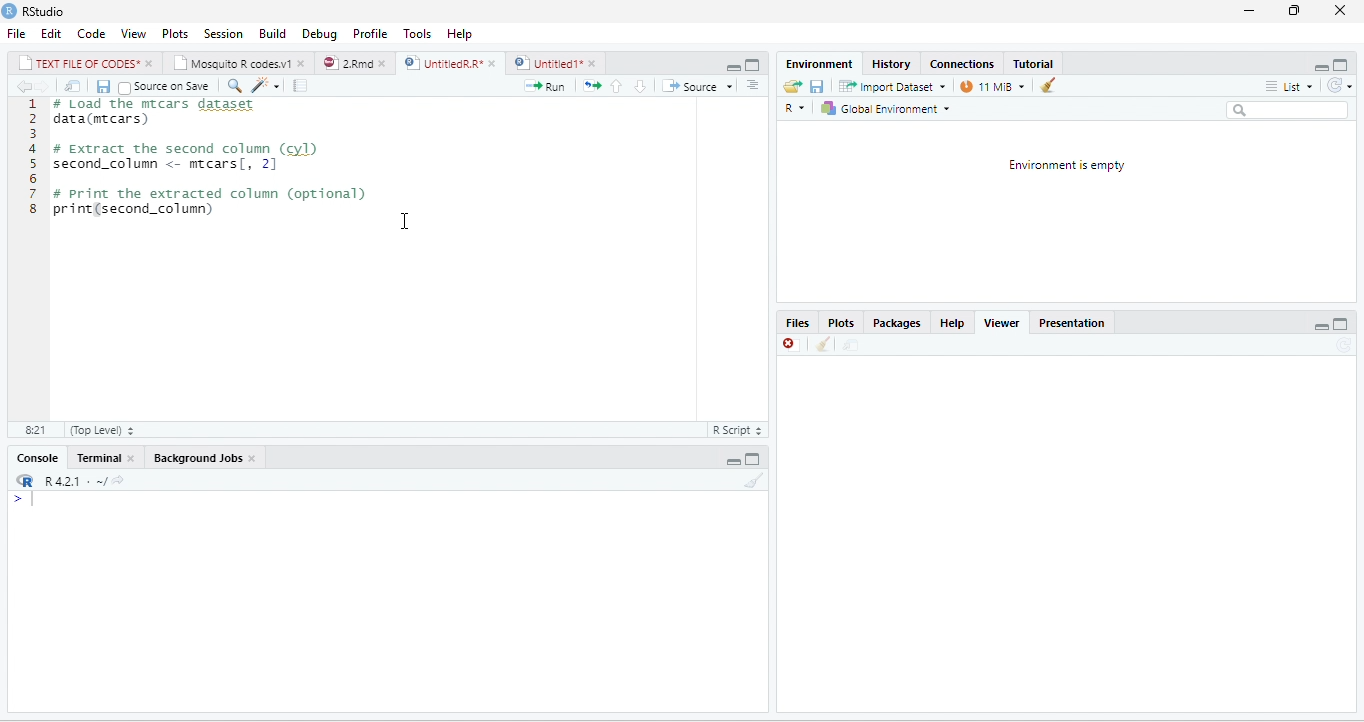  I want to click on refresh, so click(1343, 86).